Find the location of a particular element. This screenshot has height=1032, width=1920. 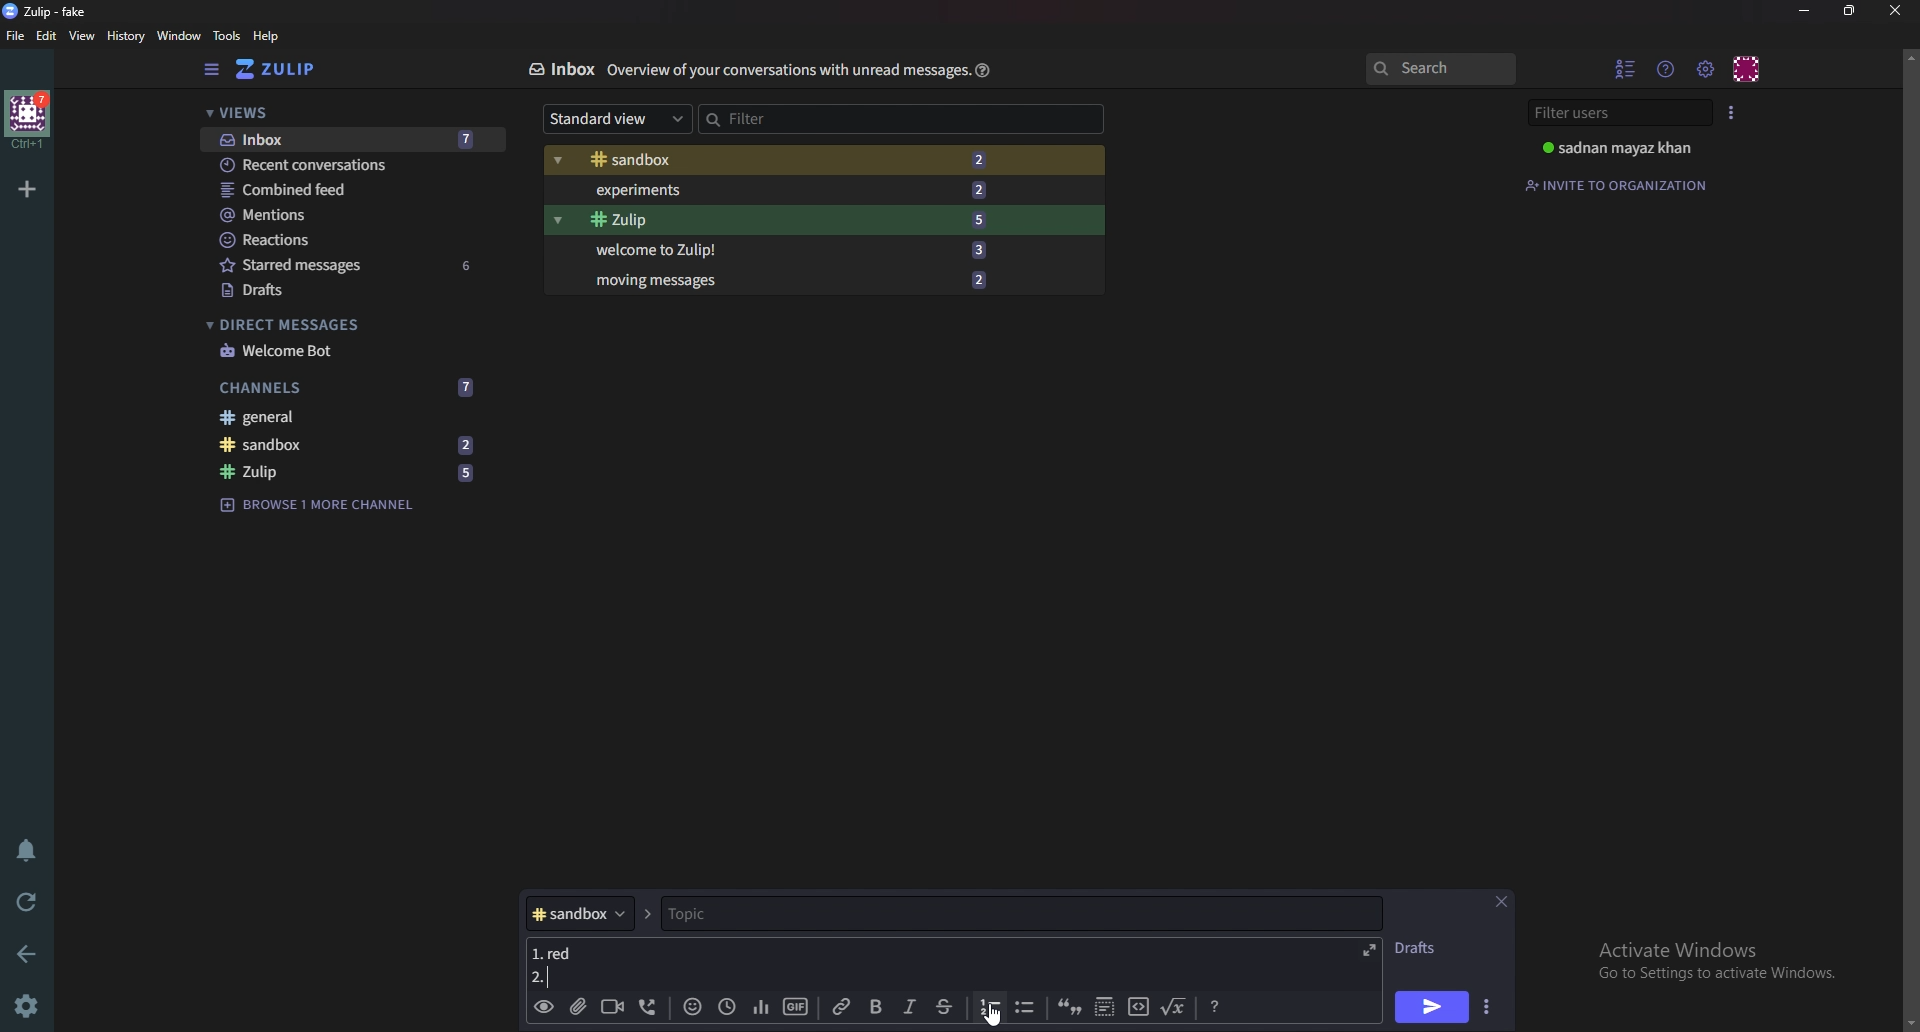

Invite to organization is located at coordinates (1620, 183).